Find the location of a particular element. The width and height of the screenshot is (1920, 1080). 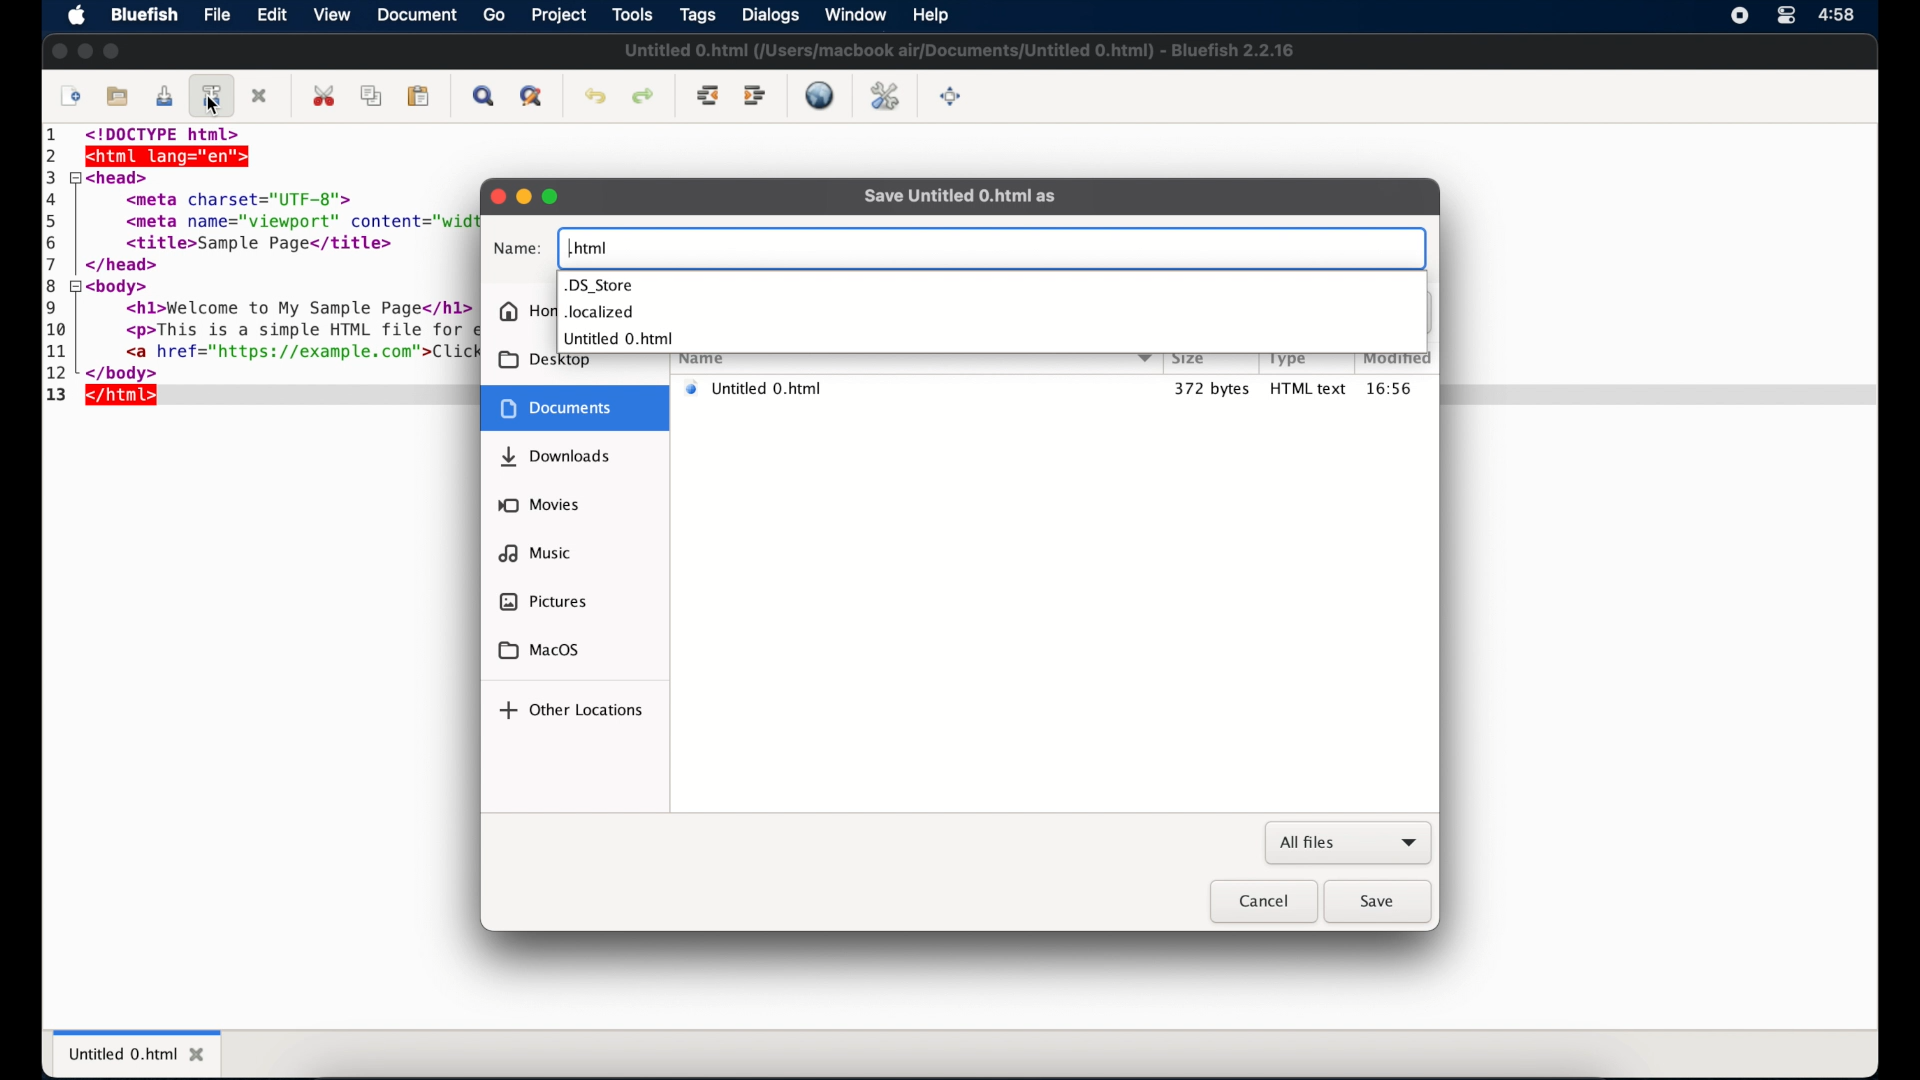

project is located at coordinates (561, 16).